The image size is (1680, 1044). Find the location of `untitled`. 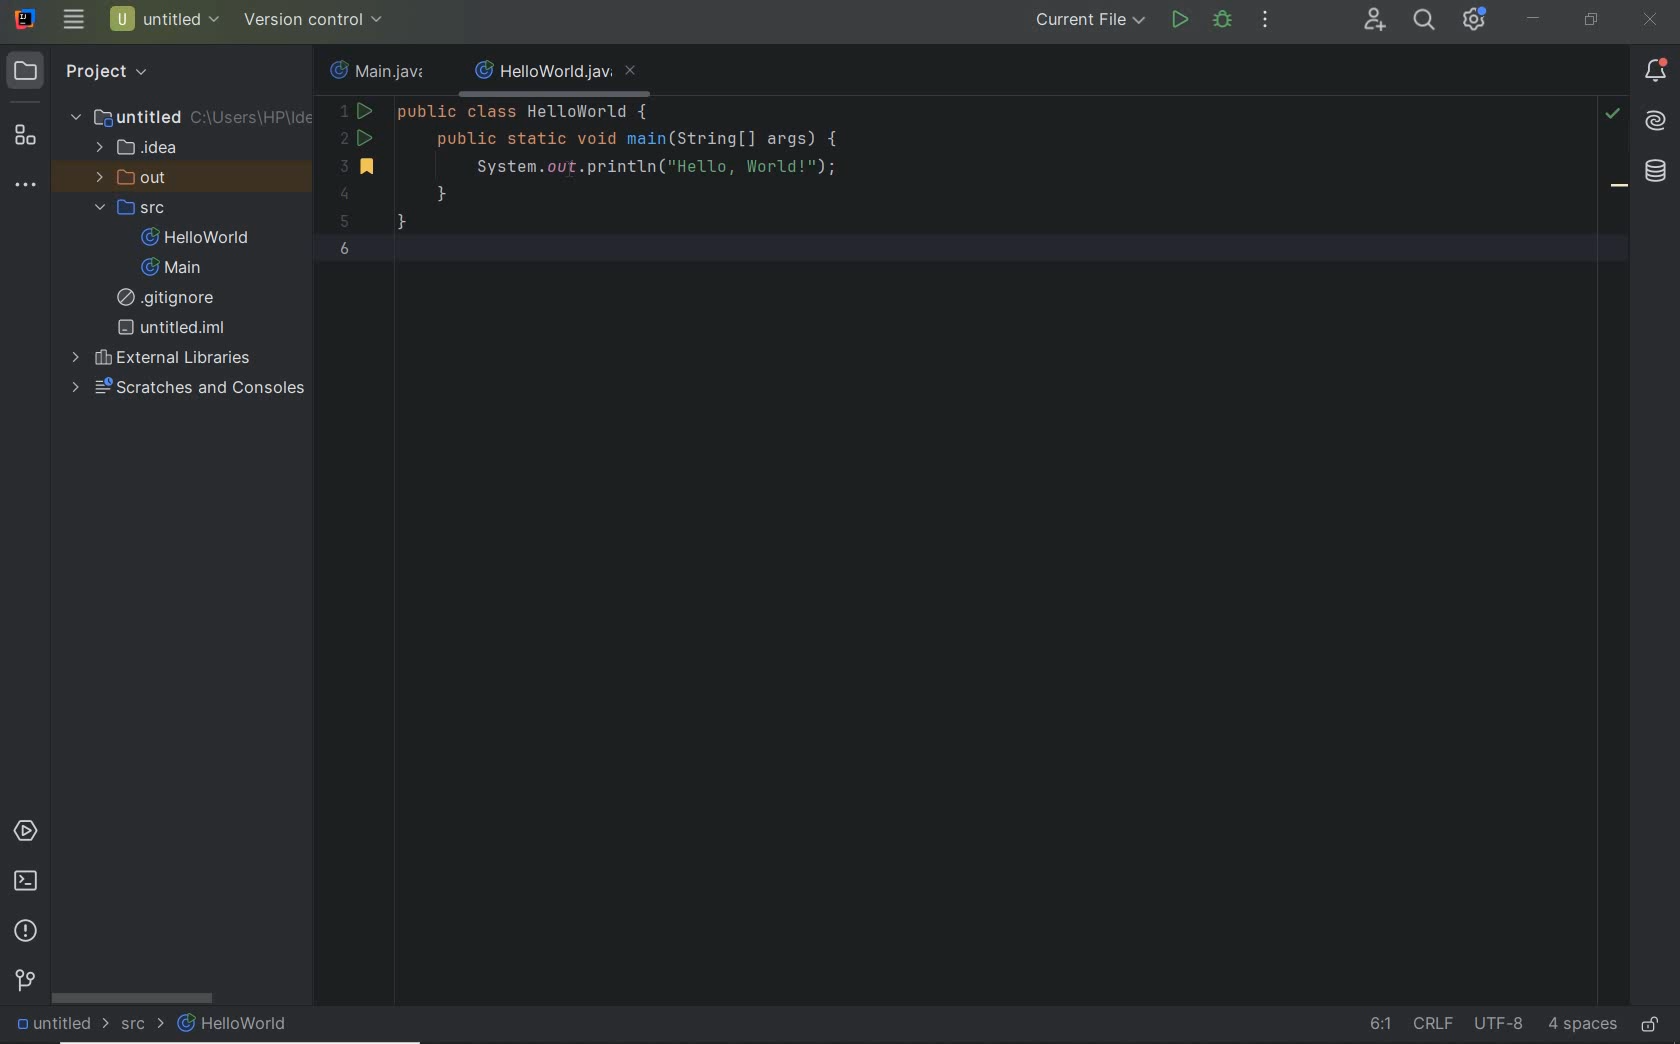

untitled is located at coordinates (57, 1022).